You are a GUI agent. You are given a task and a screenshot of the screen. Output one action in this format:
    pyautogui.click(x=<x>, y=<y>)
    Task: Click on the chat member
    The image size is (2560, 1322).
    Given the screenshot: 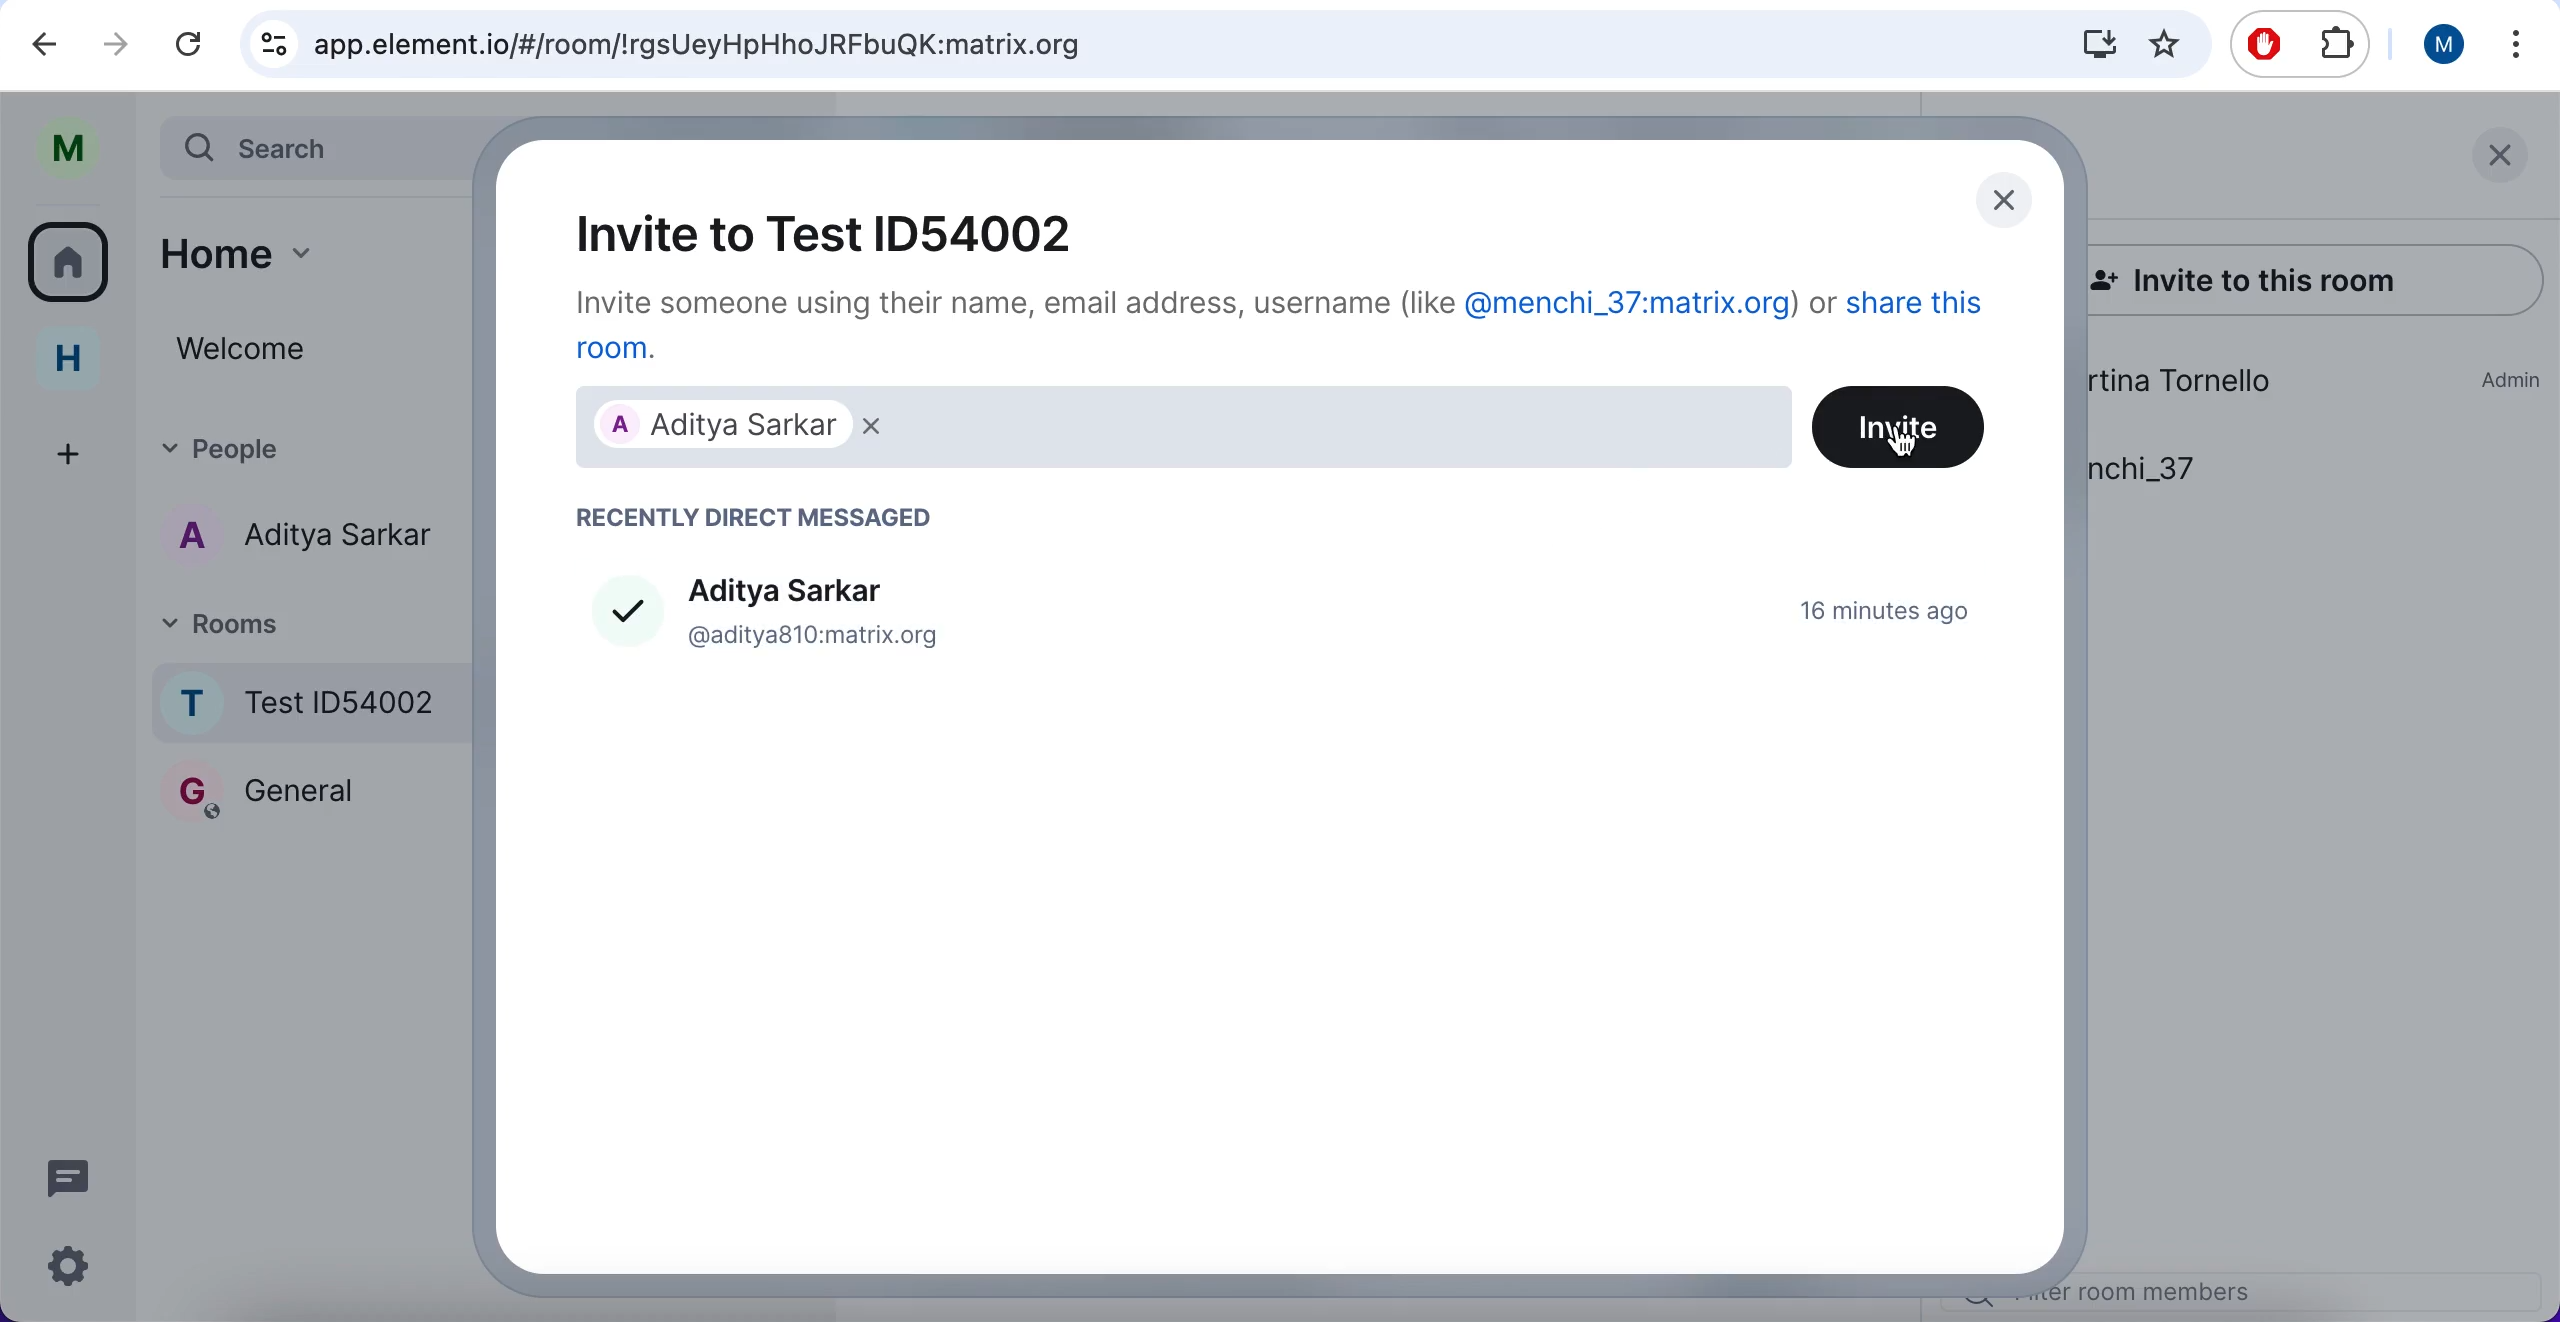 What is the action you would take?
    pyautogui.click(x=309, y=533)
    